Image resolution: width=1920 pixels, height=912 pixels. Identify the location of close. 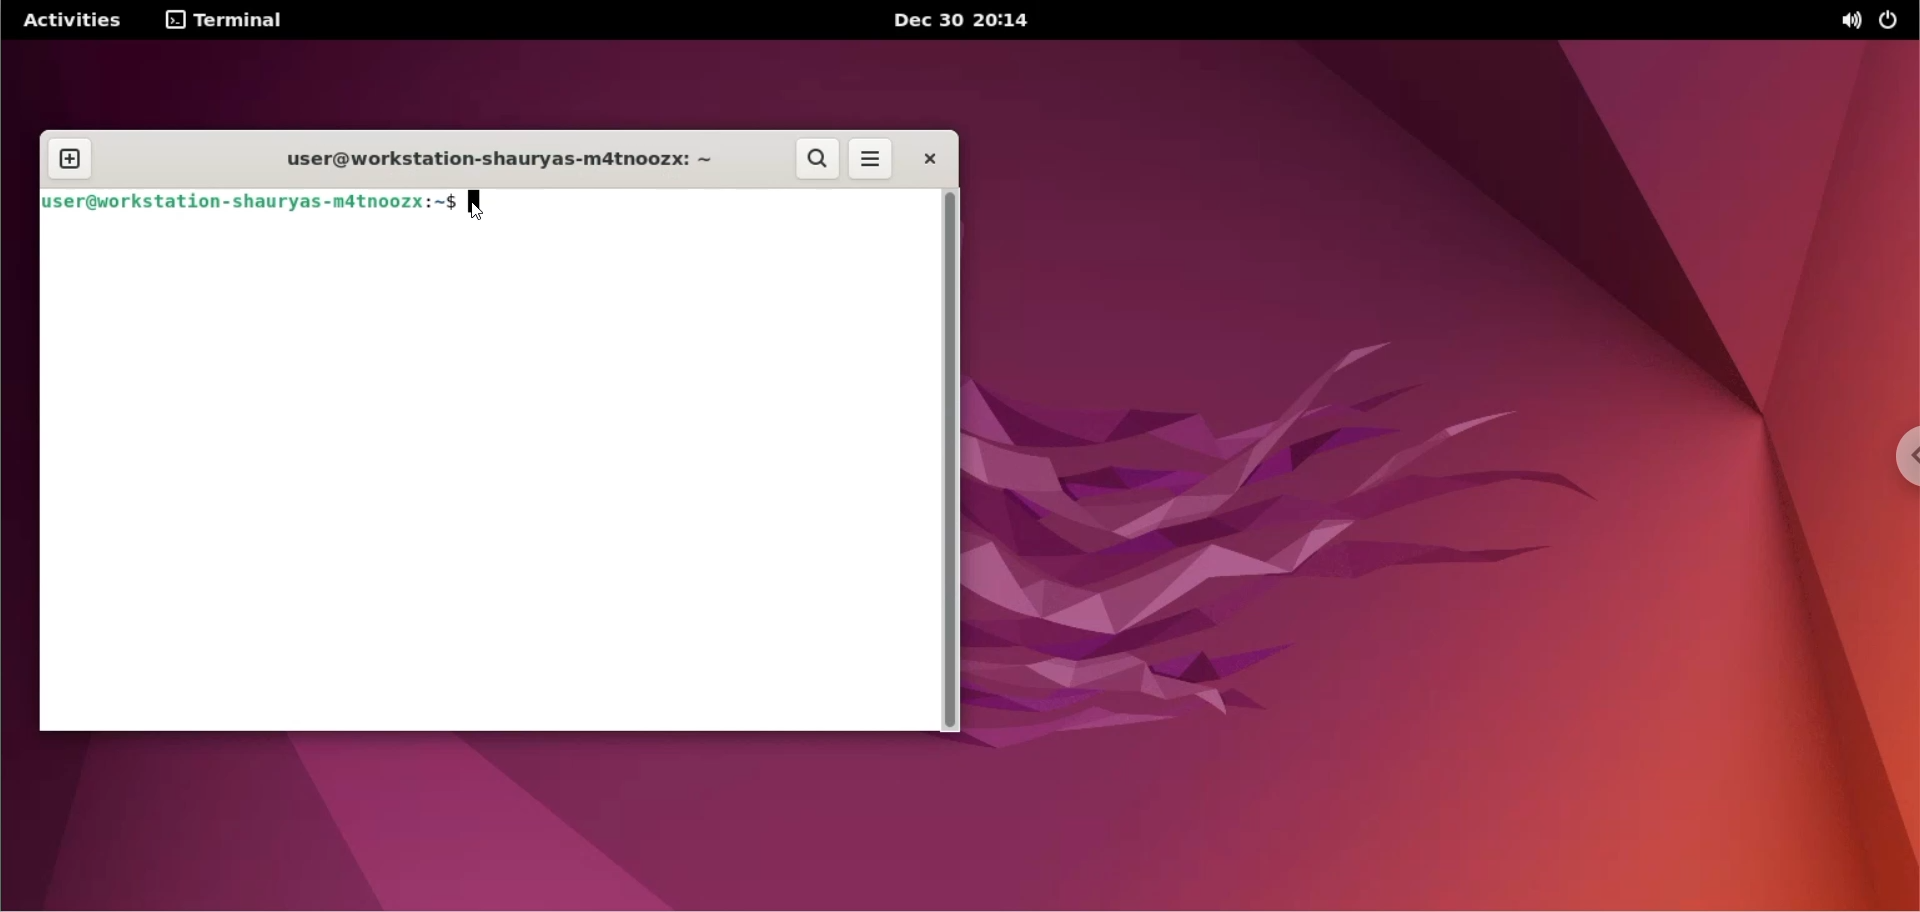
(932, 157).